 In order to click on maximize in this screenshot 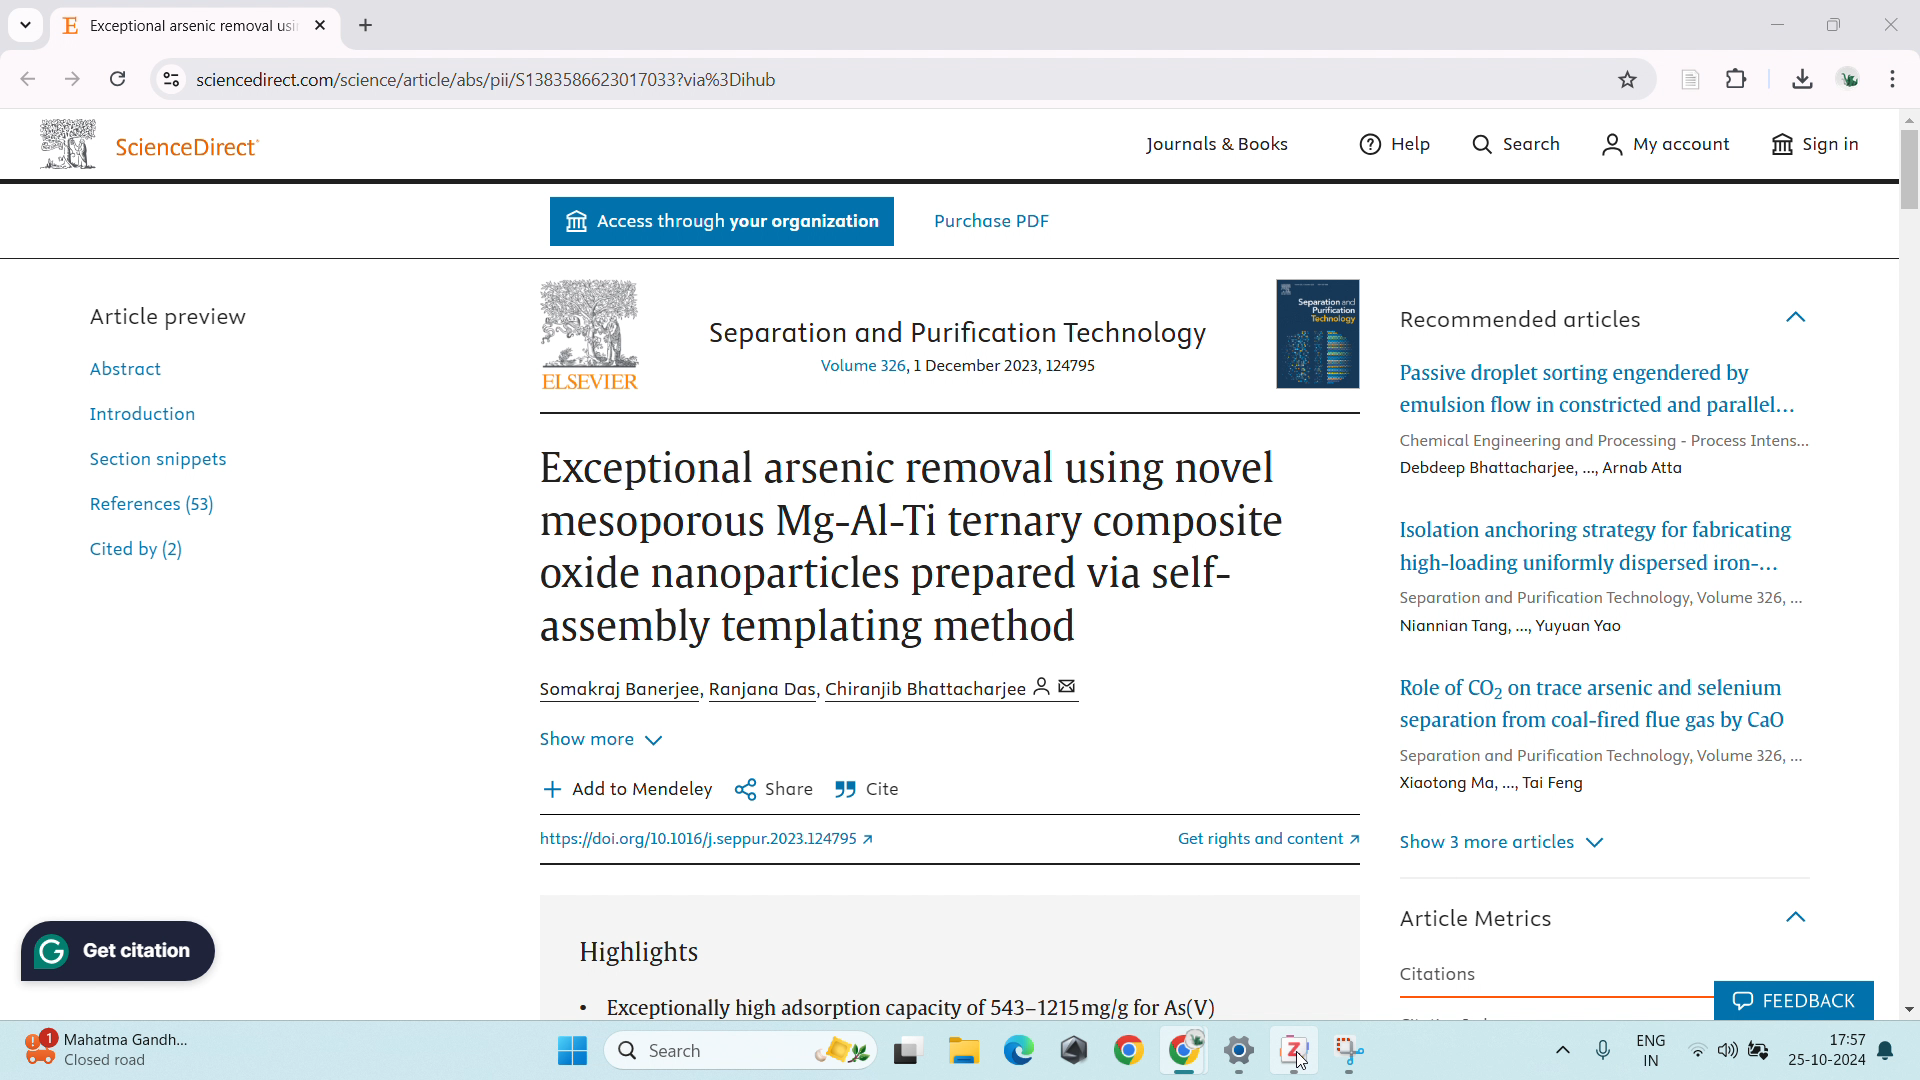, I will do `click(1839, 25)`.